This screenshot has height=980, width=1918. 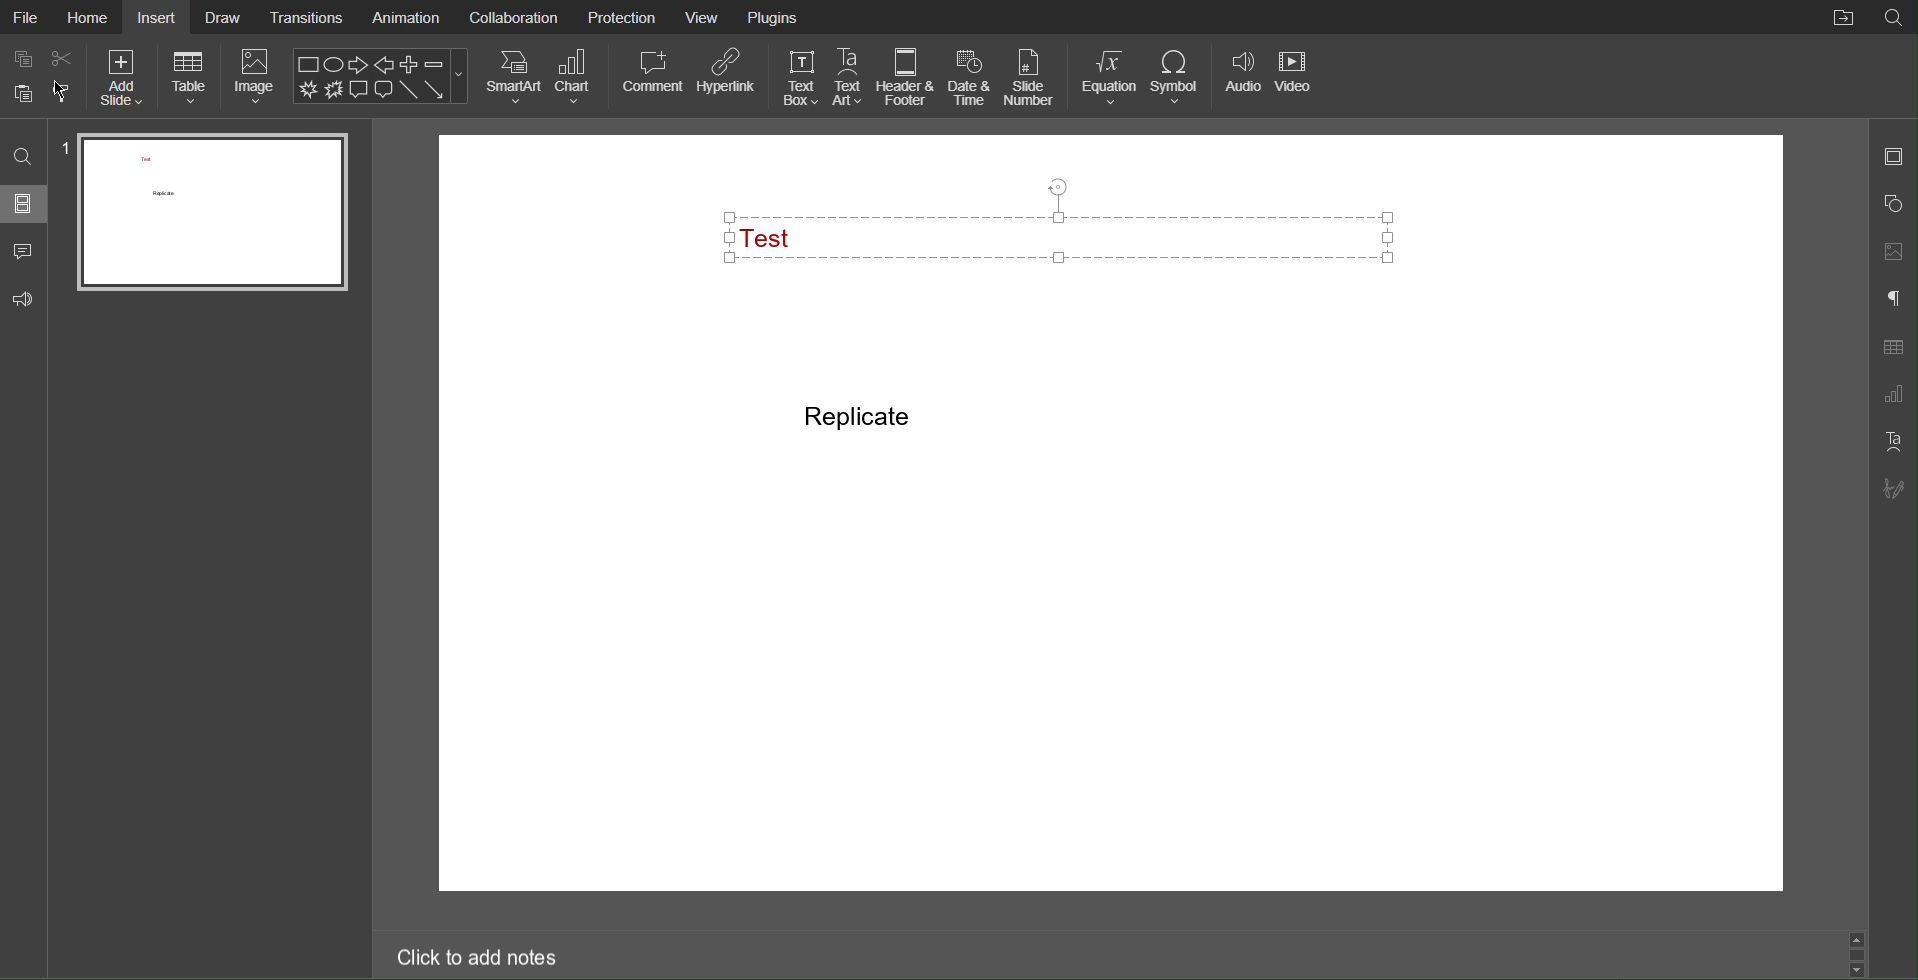 What do you see at coordinates (26, 154) in the screenshot?
I see `Search` at bounding box center [26, 154].